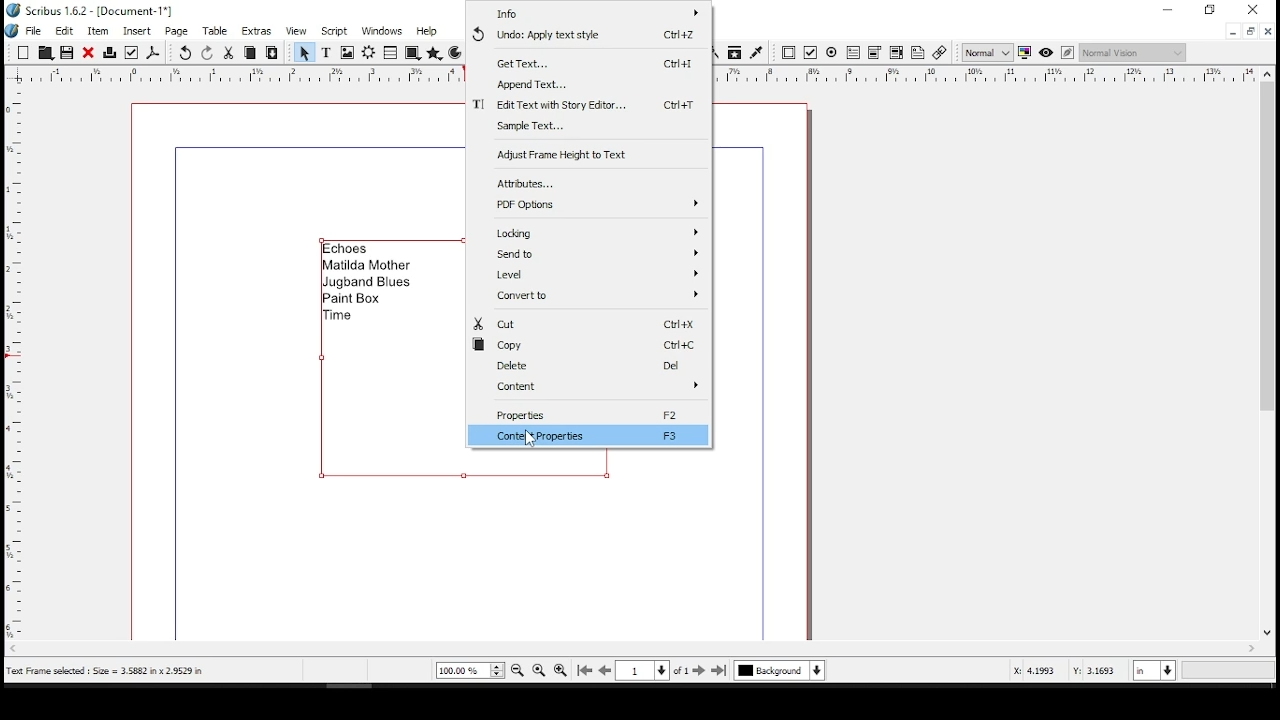 The width and height of the screenshot is (1280, 720). What do you see at coordinates (347, 53) in the screenshot?
I see `image frame` at bounding box center [347, 53].